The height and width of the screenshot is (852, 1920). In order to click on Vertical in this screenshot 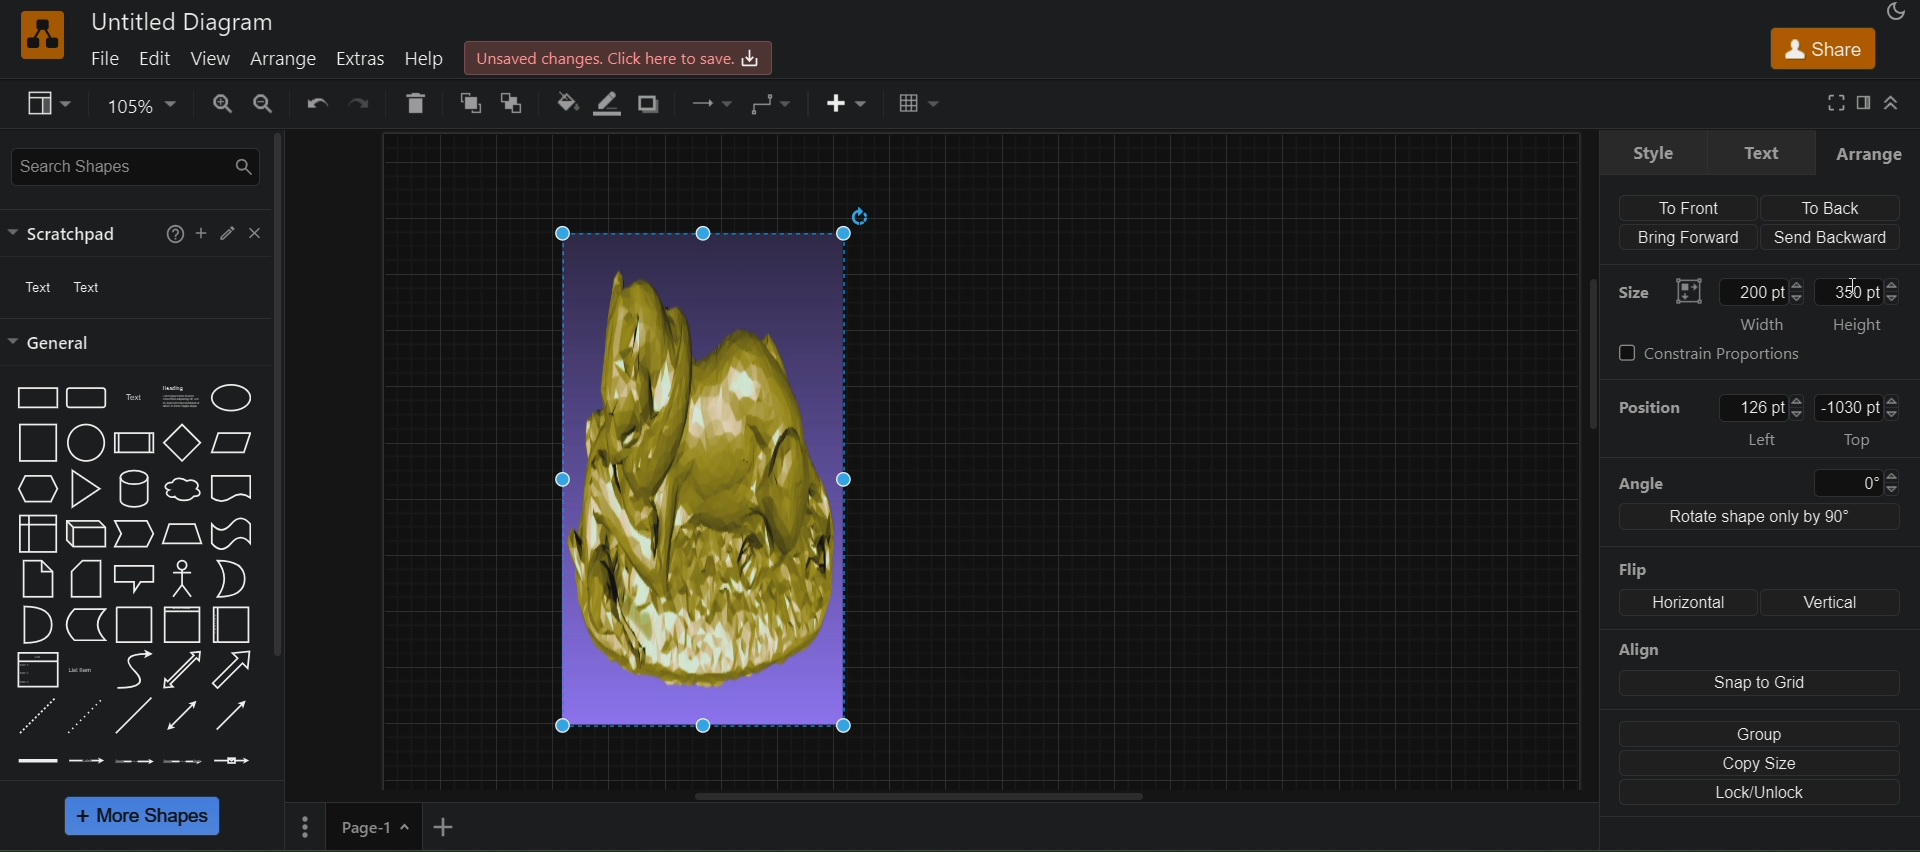, I will do `click(1838, 600)`.